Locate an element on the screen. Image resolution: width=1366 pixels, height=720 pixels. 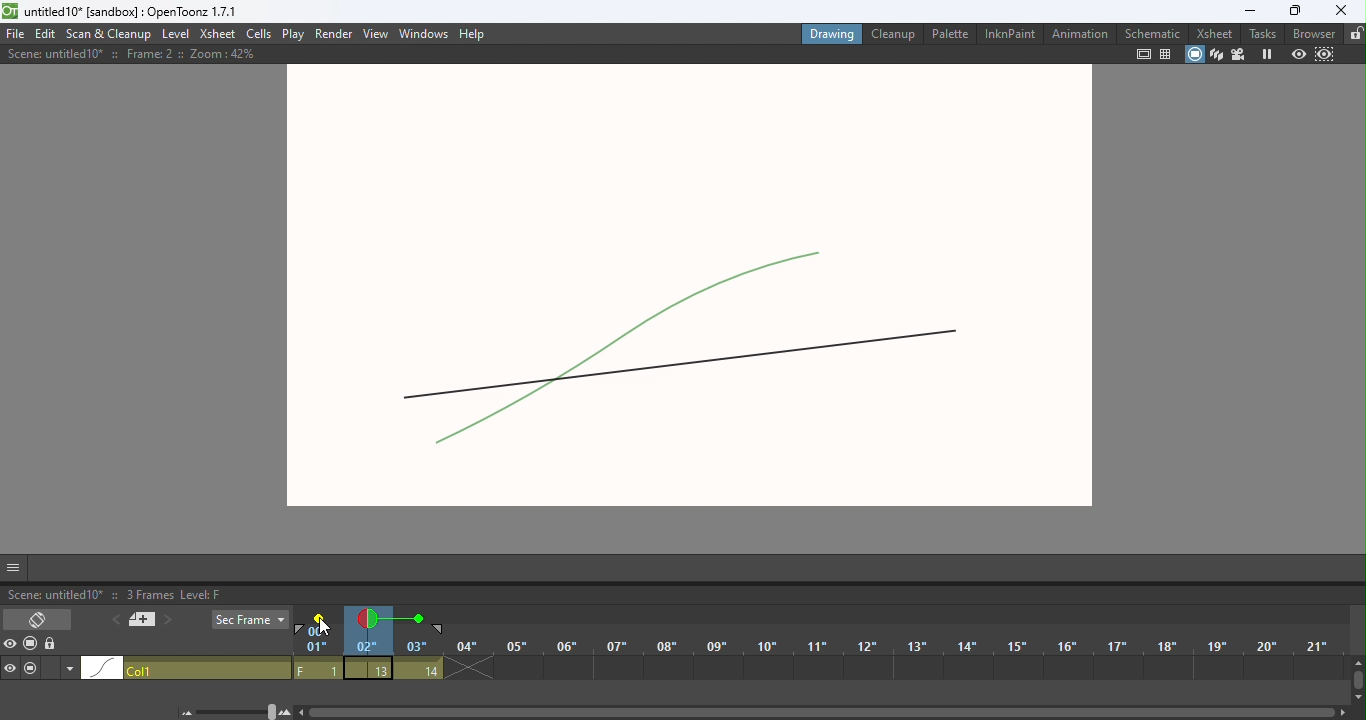
Scan & Cleanup is located at coordinates (111, 33).